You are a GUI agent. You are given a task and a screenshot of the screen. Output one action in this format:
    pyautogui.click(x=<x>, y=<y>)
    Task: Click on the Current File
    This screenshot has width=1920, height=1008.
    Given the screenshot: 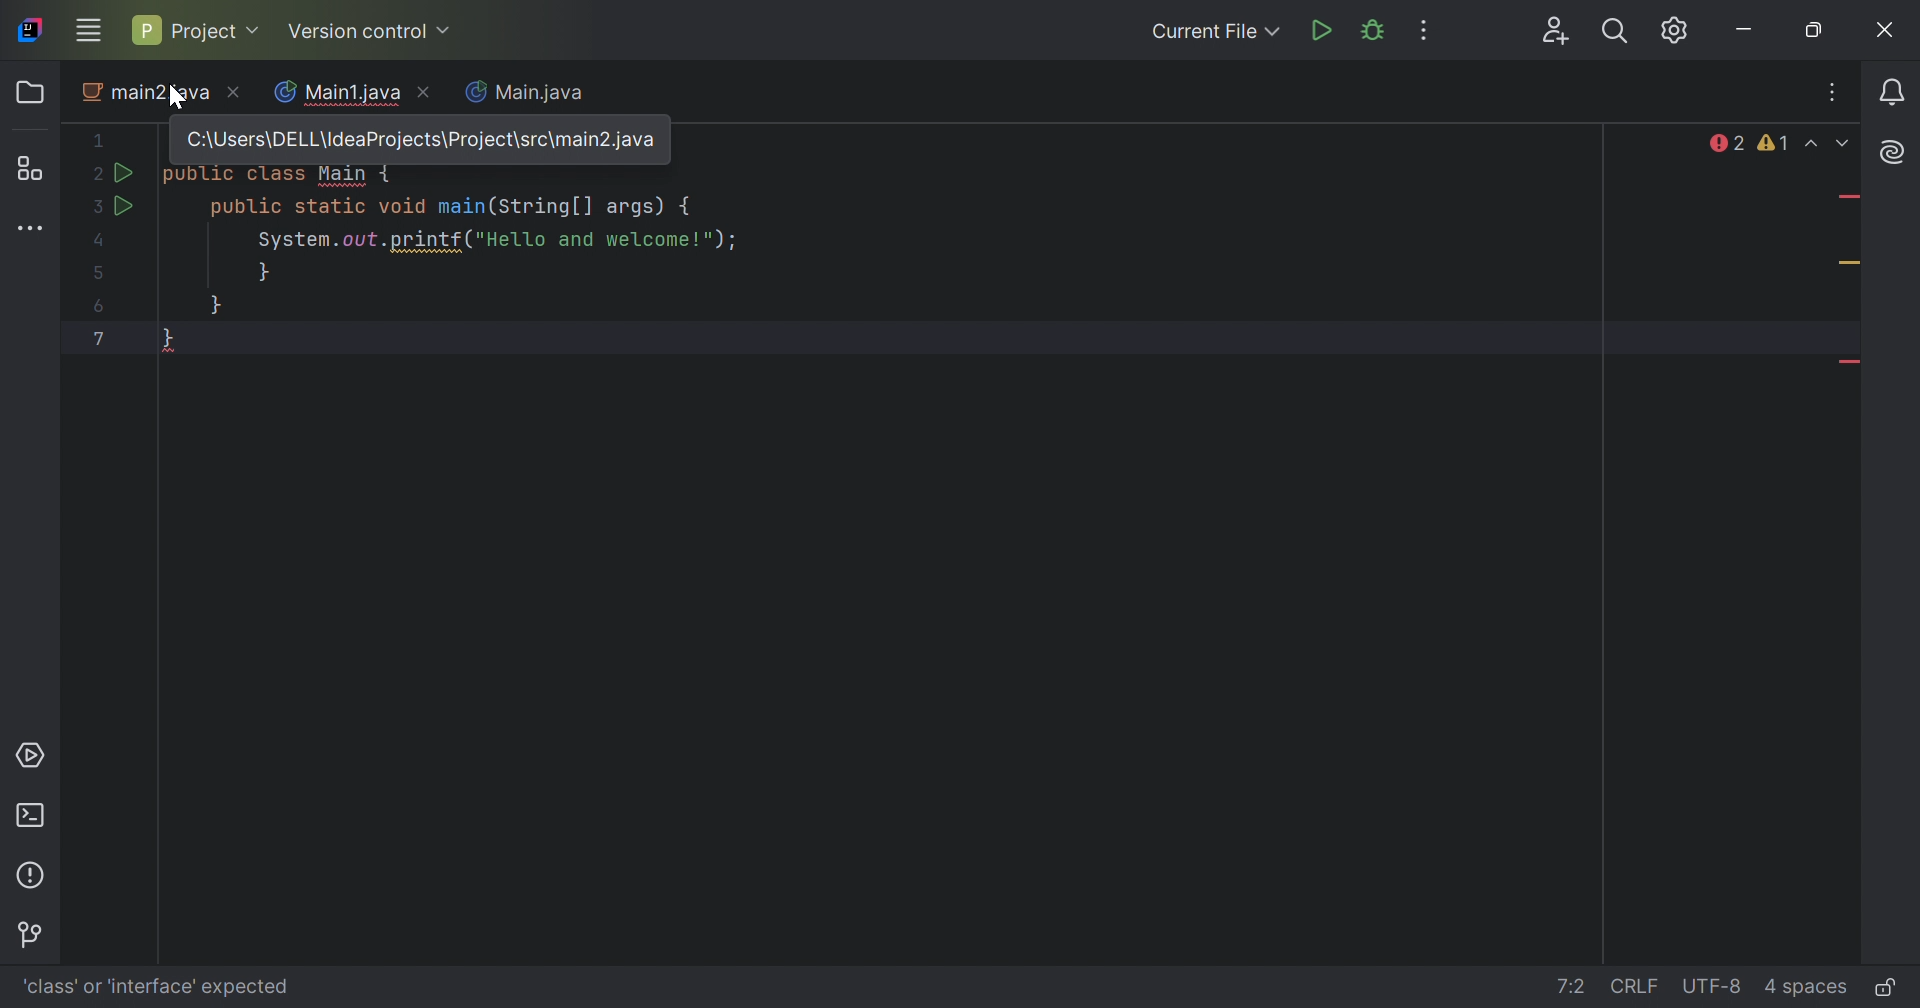 What is the action you would take?
    pyautogui.click(x=1217, y=32)
    